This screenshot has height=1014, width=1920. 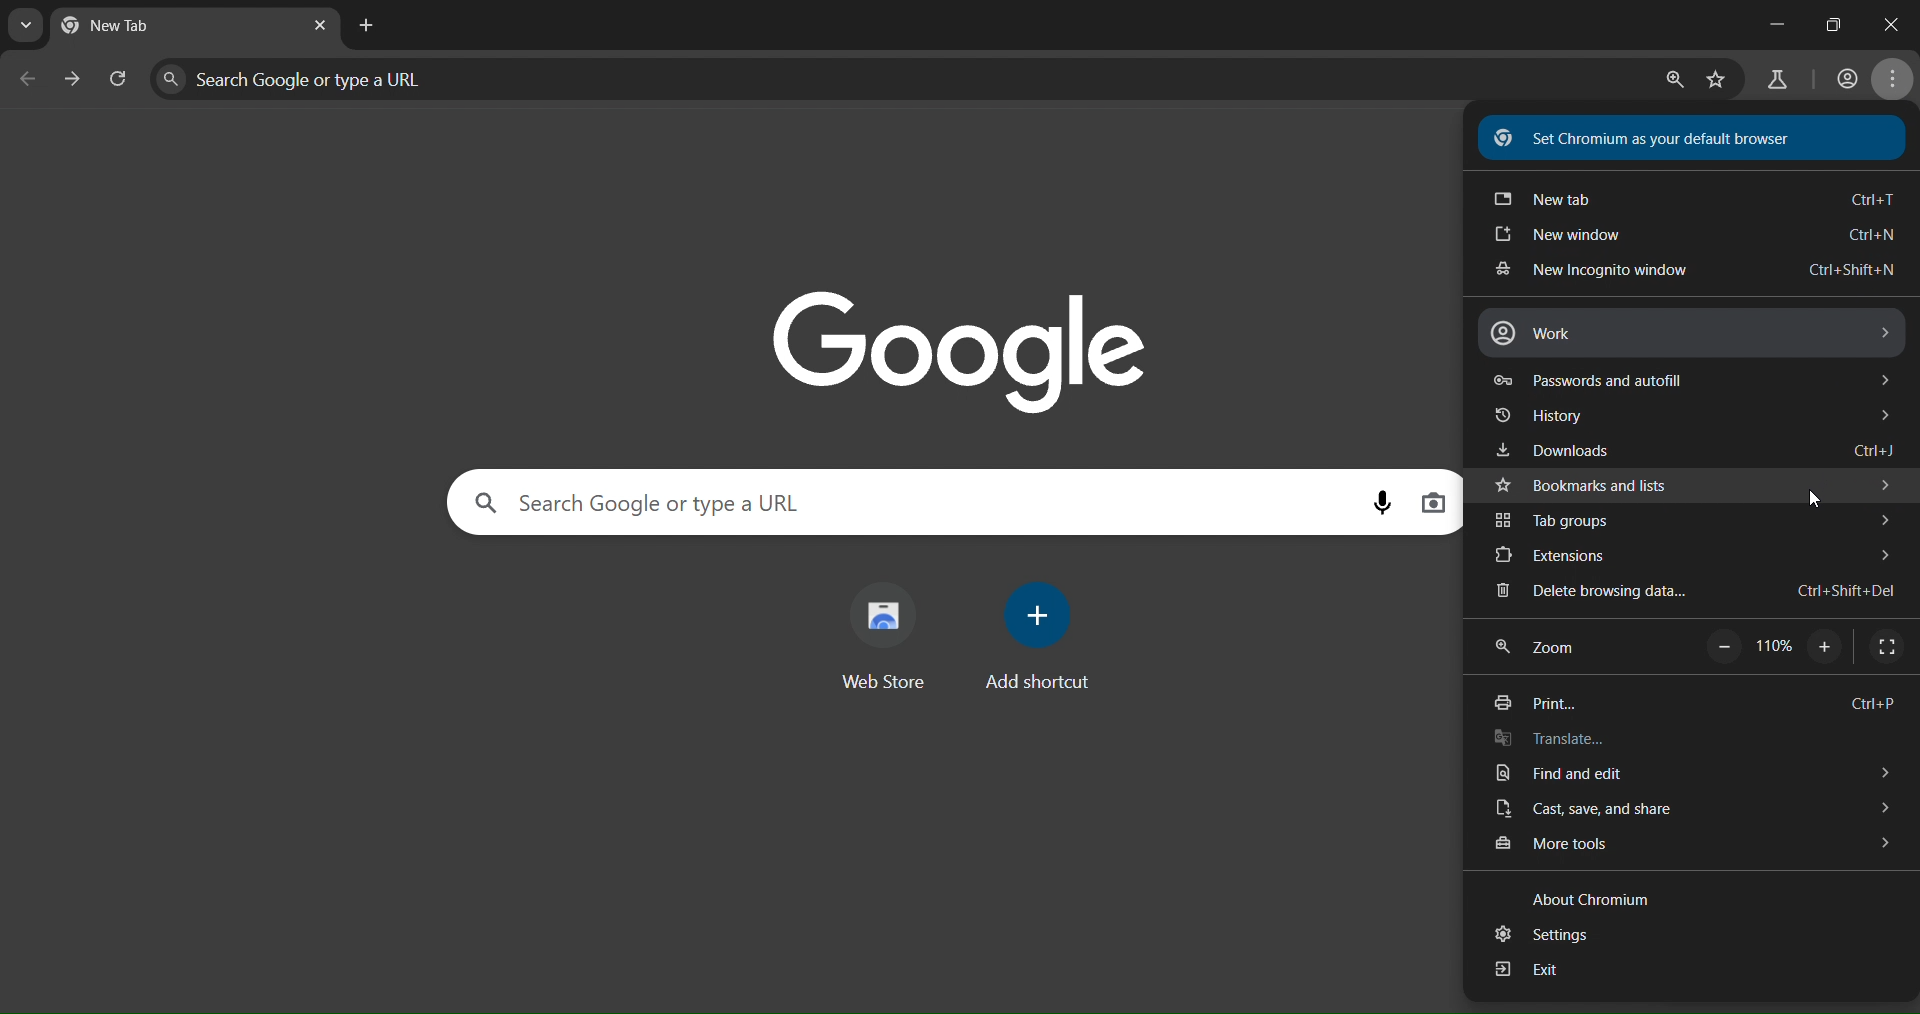 What do you see at coordinates (1553, 737) in the screenshot?
I see `translate` at bounding box center [1553, 737].